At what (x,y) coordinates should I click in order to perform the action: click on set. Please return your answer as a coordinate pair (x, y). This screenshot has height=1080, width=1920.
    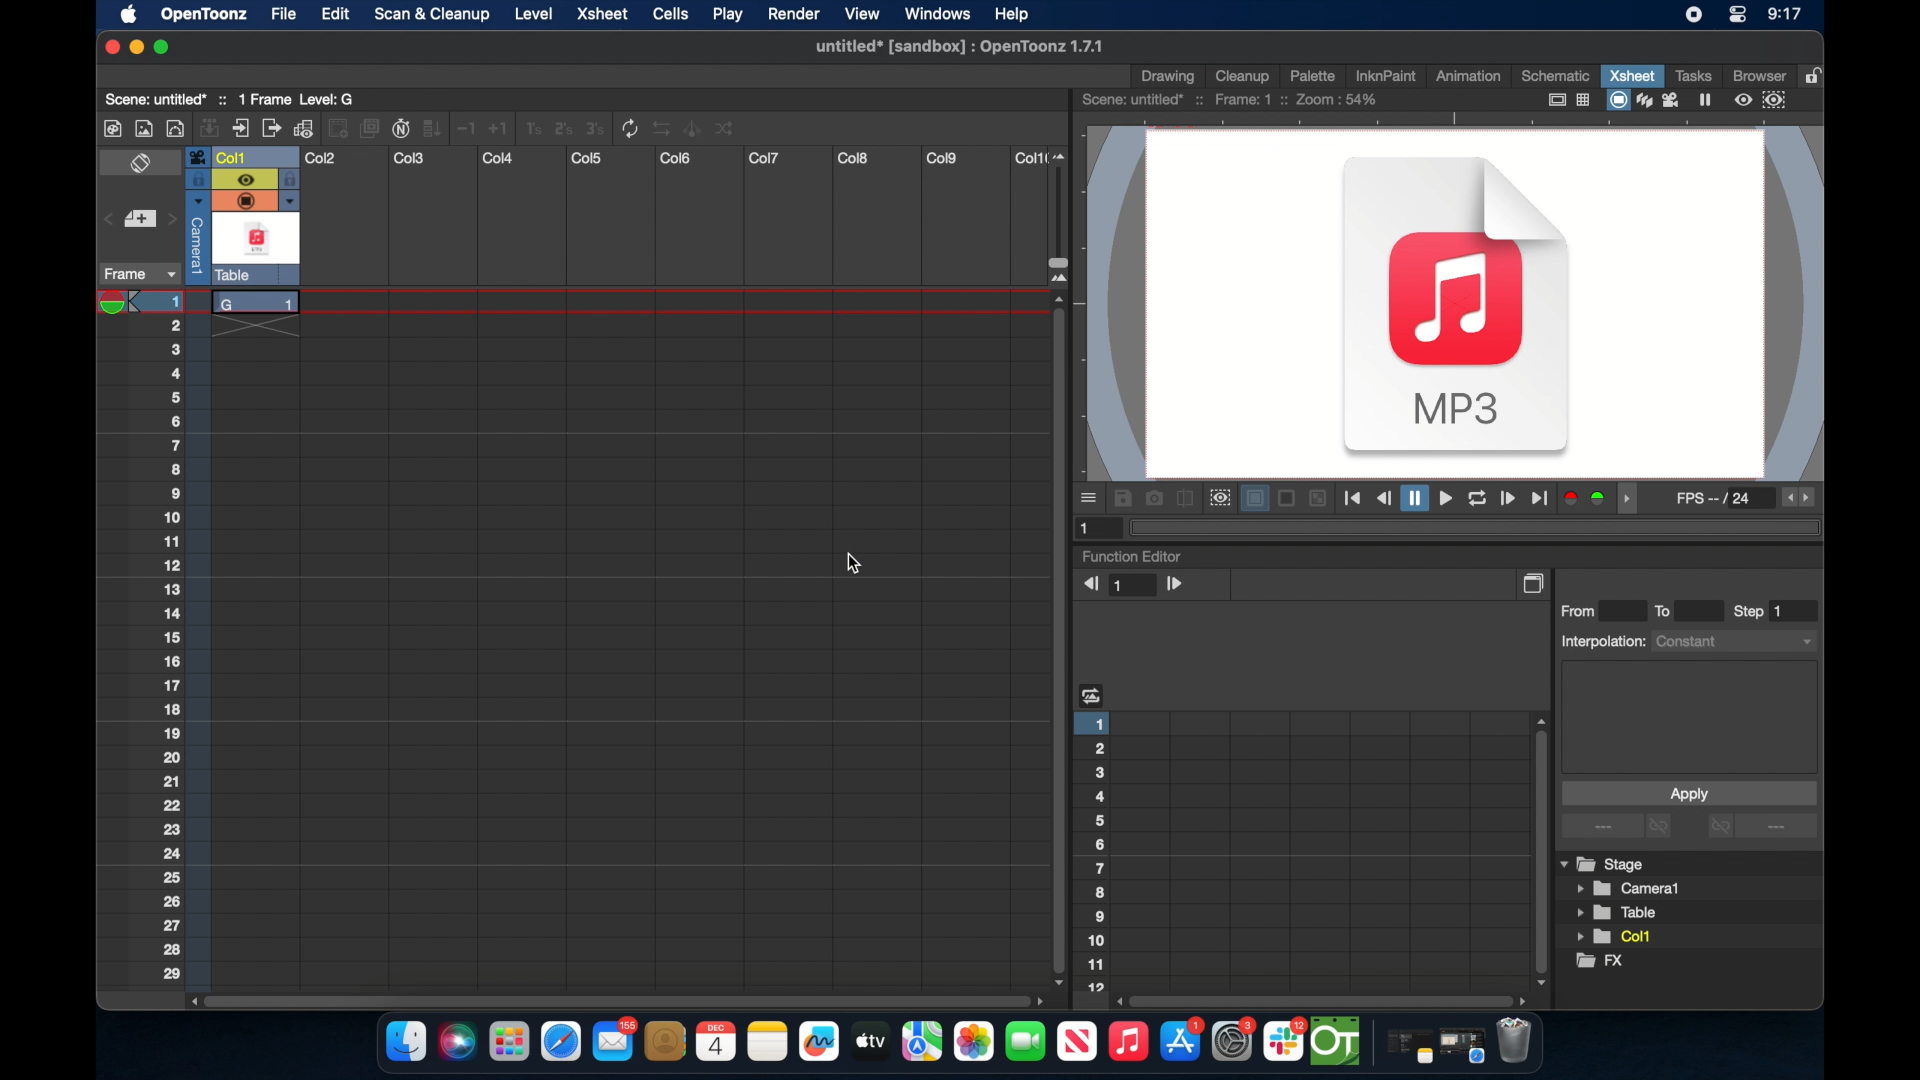
    Looking at the image, I should click on (138, 220).